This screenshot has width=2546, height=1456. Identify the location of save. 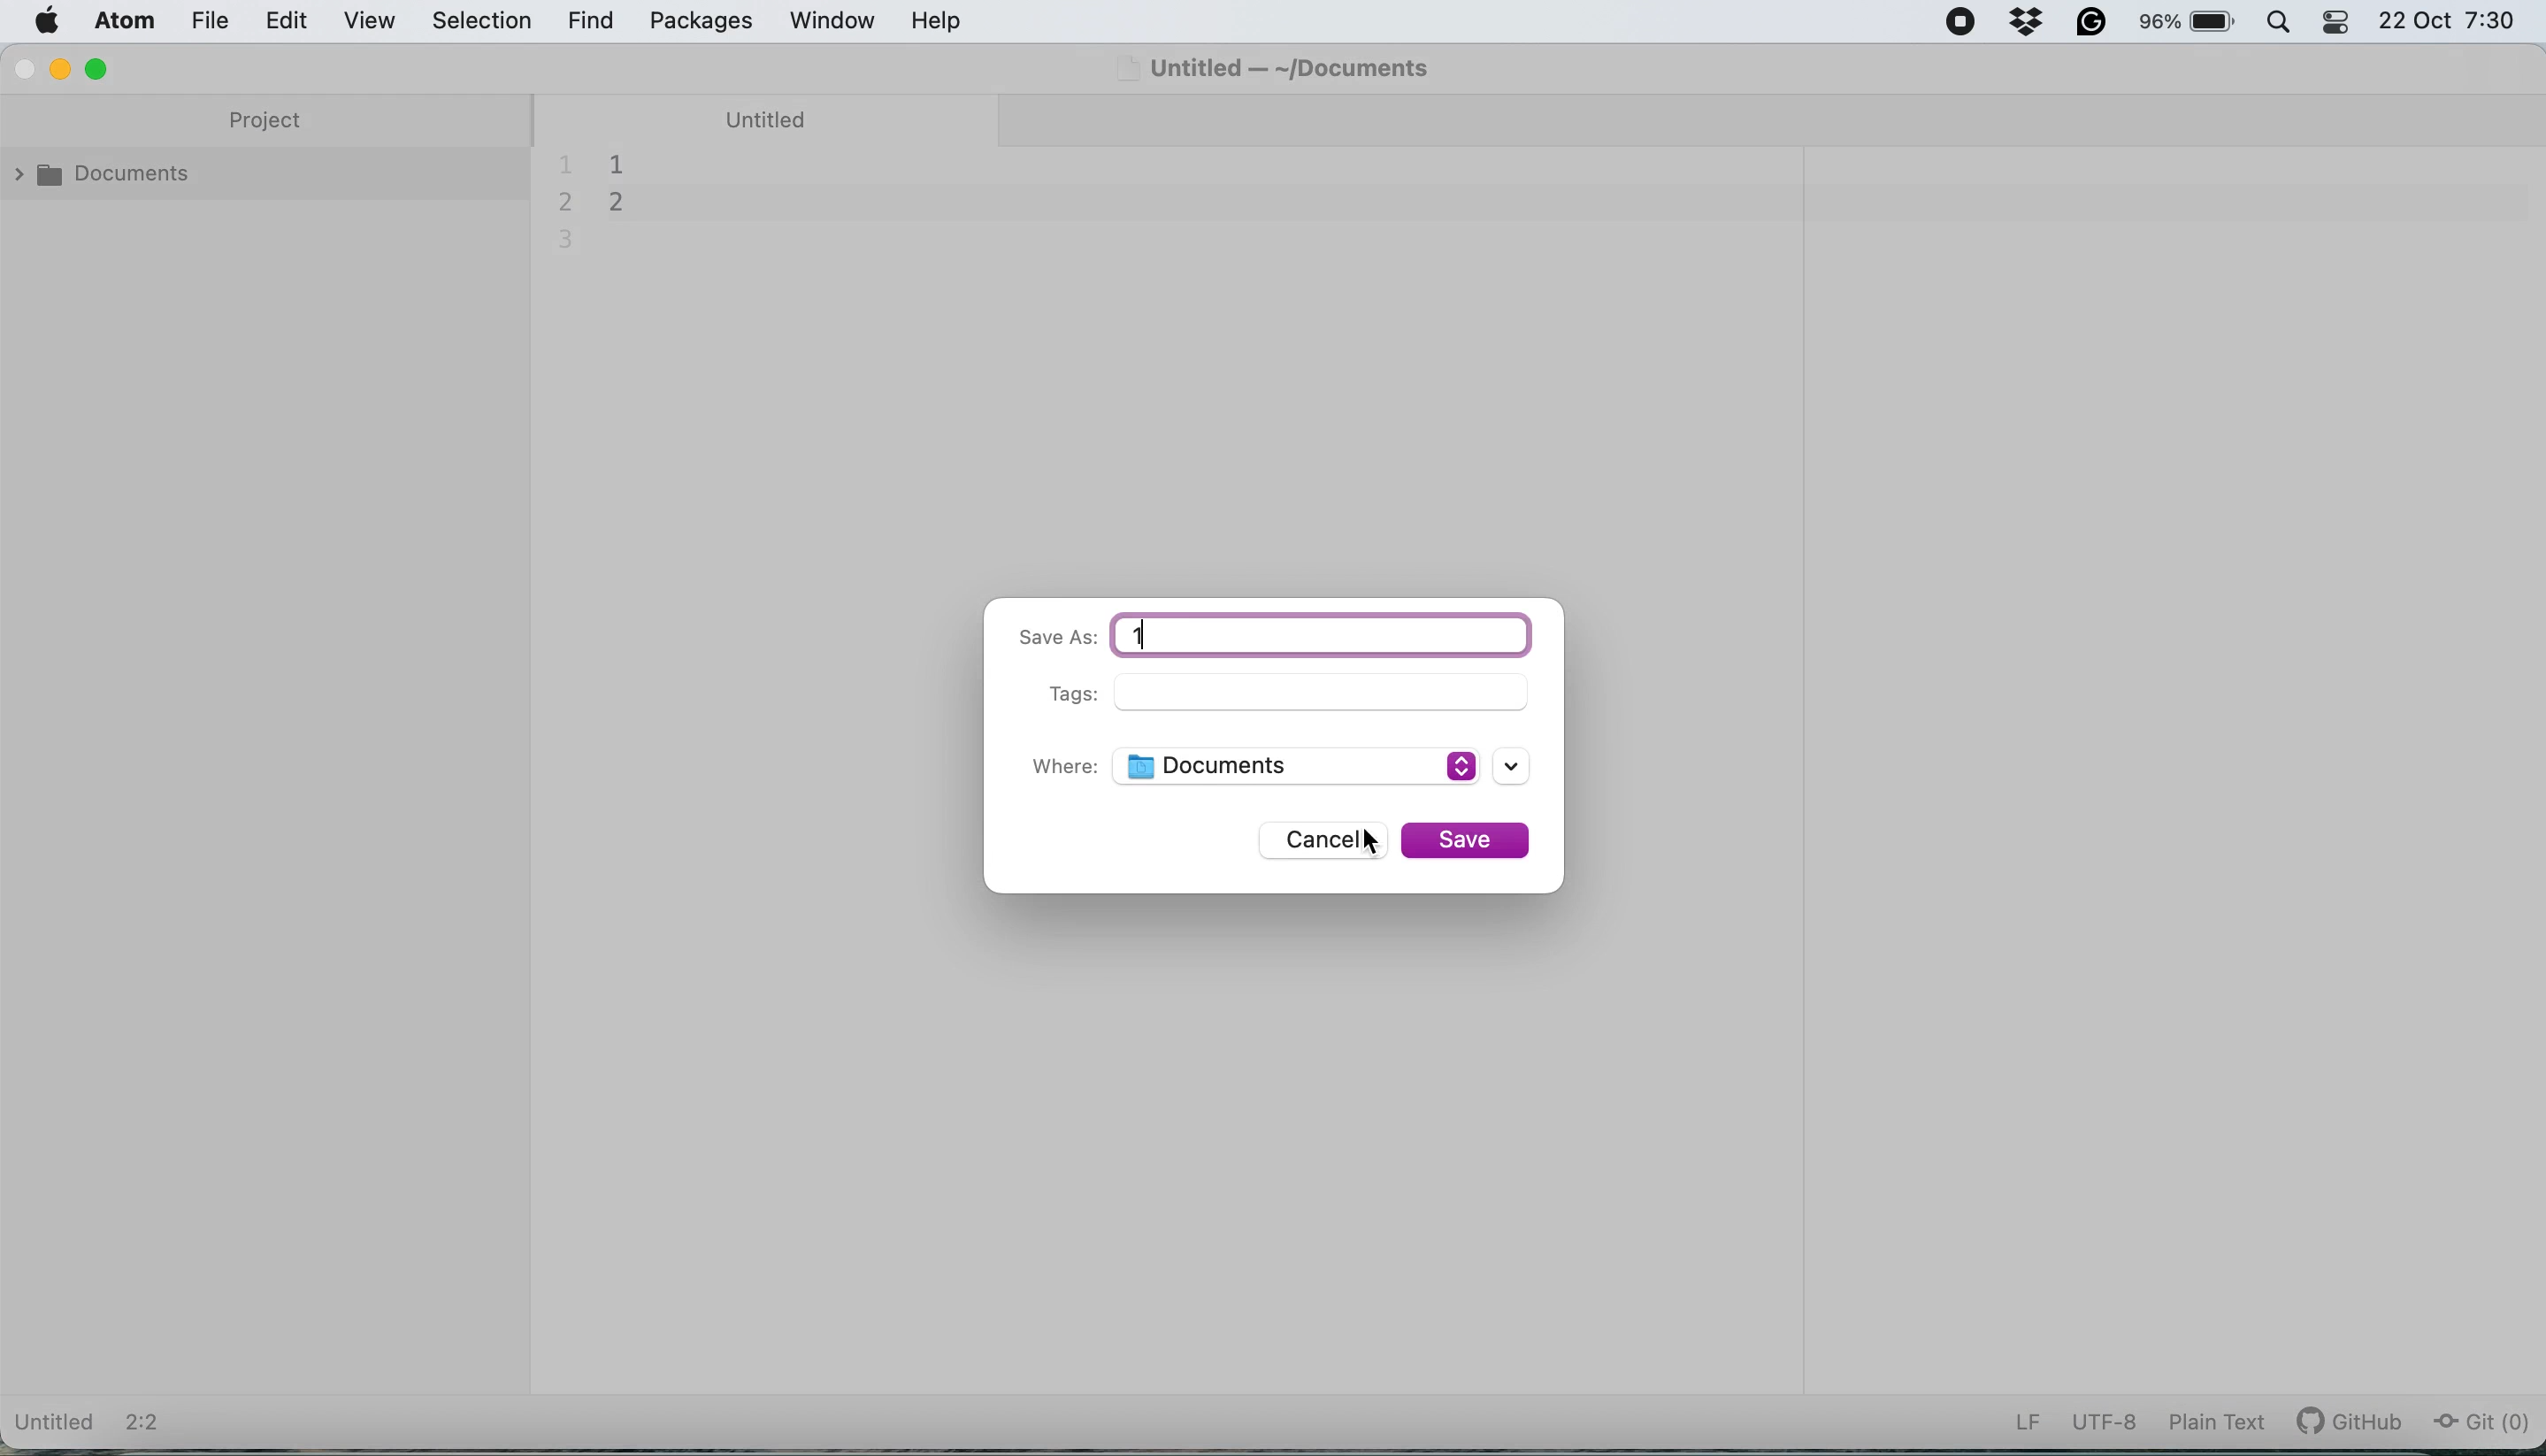
(1469, 840).